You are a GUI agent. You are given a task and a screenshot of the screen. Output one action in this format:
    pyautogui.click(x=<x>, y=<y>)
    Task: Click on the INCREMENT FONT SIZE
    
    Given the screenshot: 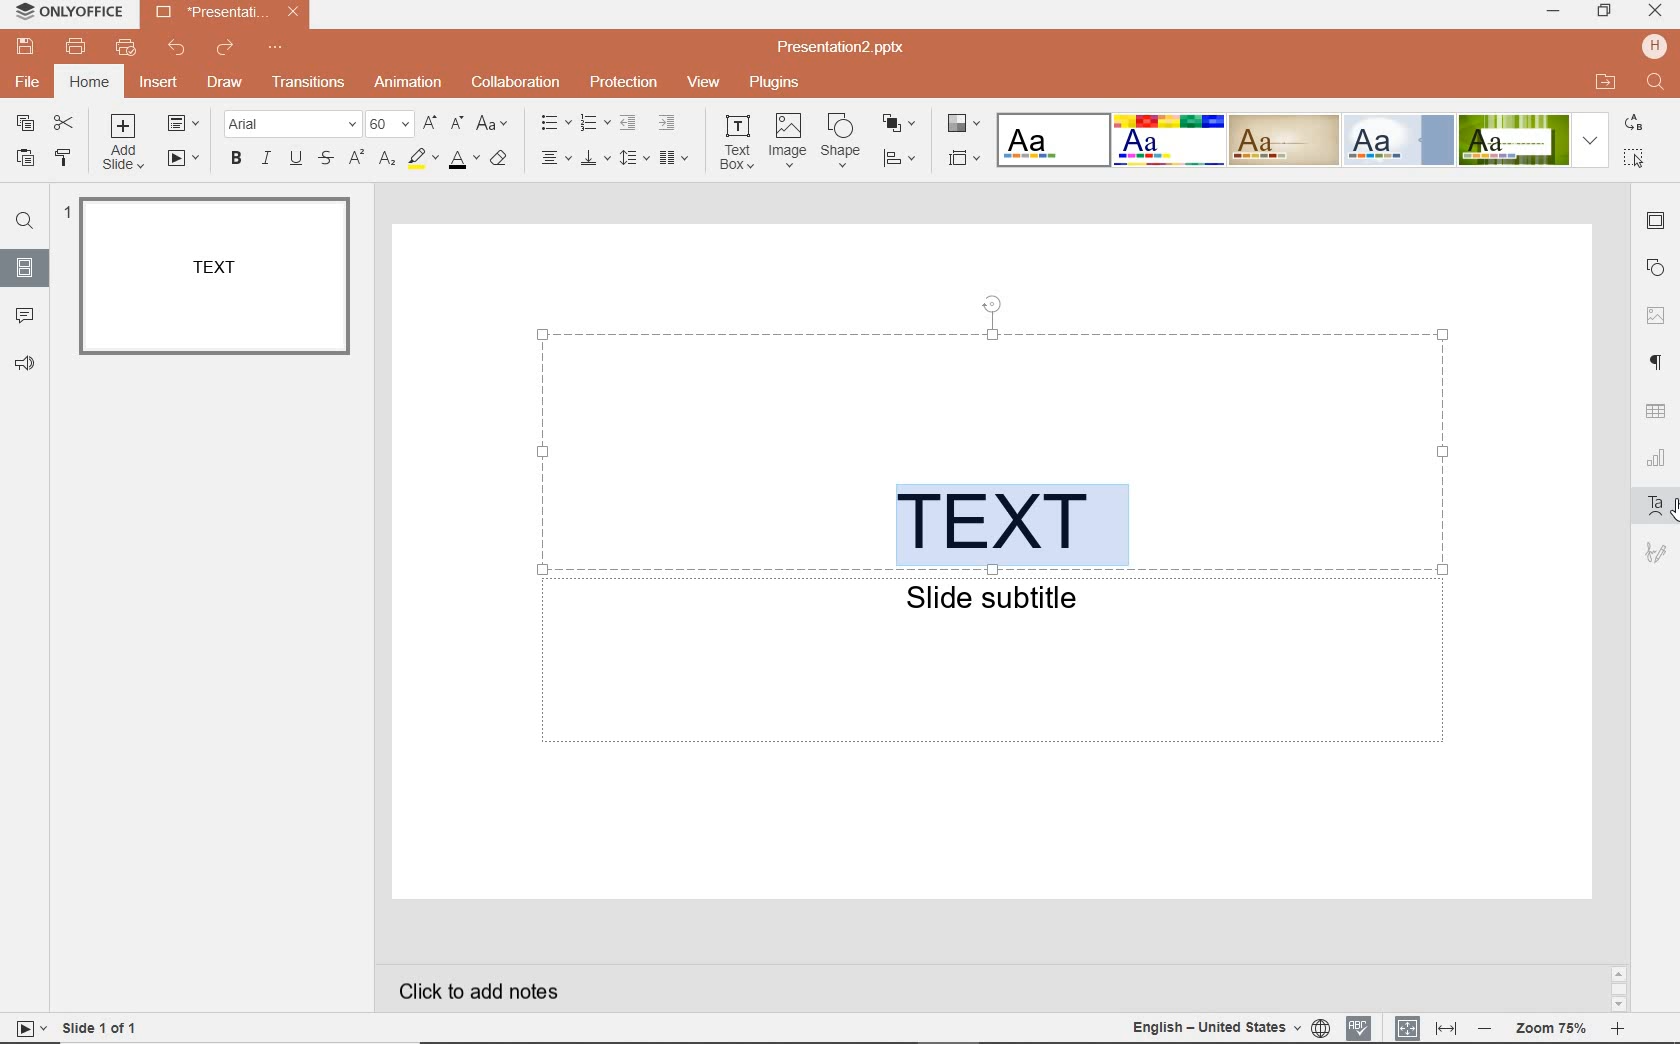 What is the action you would take?
    pyautogui.click(x=430, y=124)
    